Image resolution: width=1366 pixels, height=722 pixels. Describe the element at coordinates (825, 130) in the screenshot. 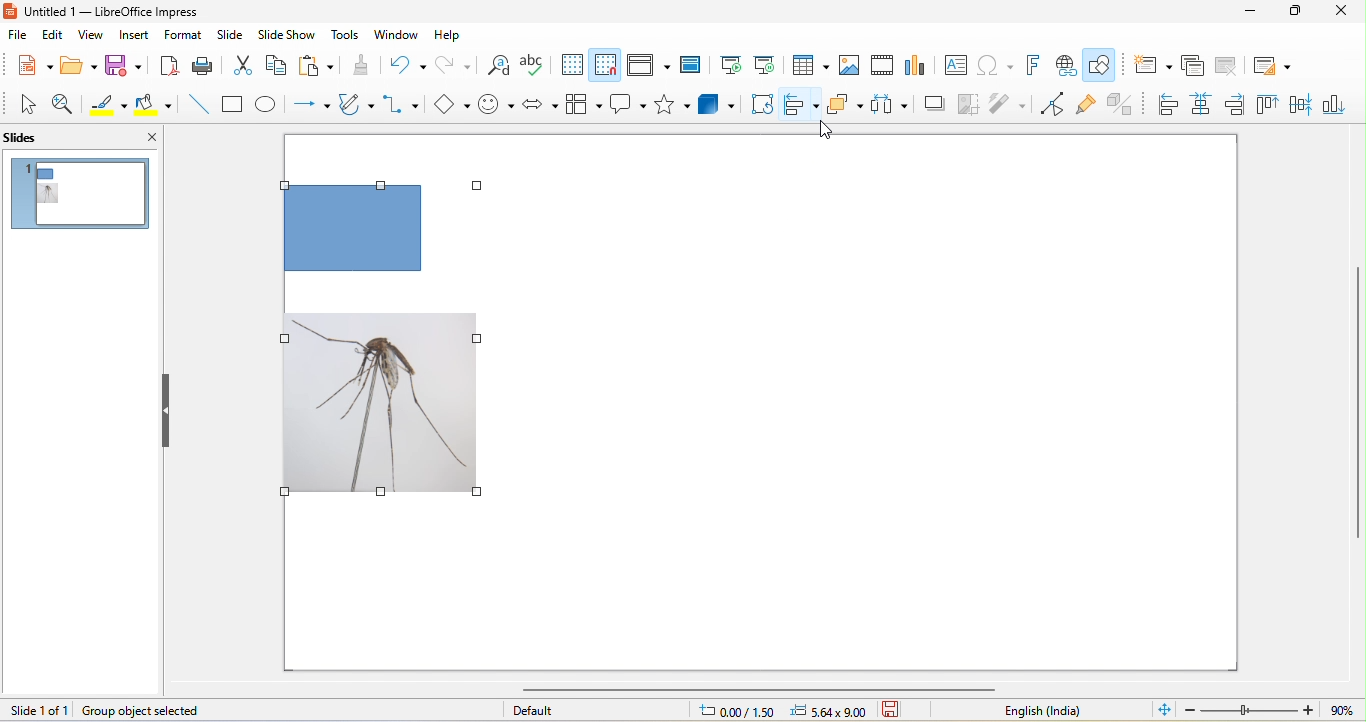

I see `cursor movement` at that location.